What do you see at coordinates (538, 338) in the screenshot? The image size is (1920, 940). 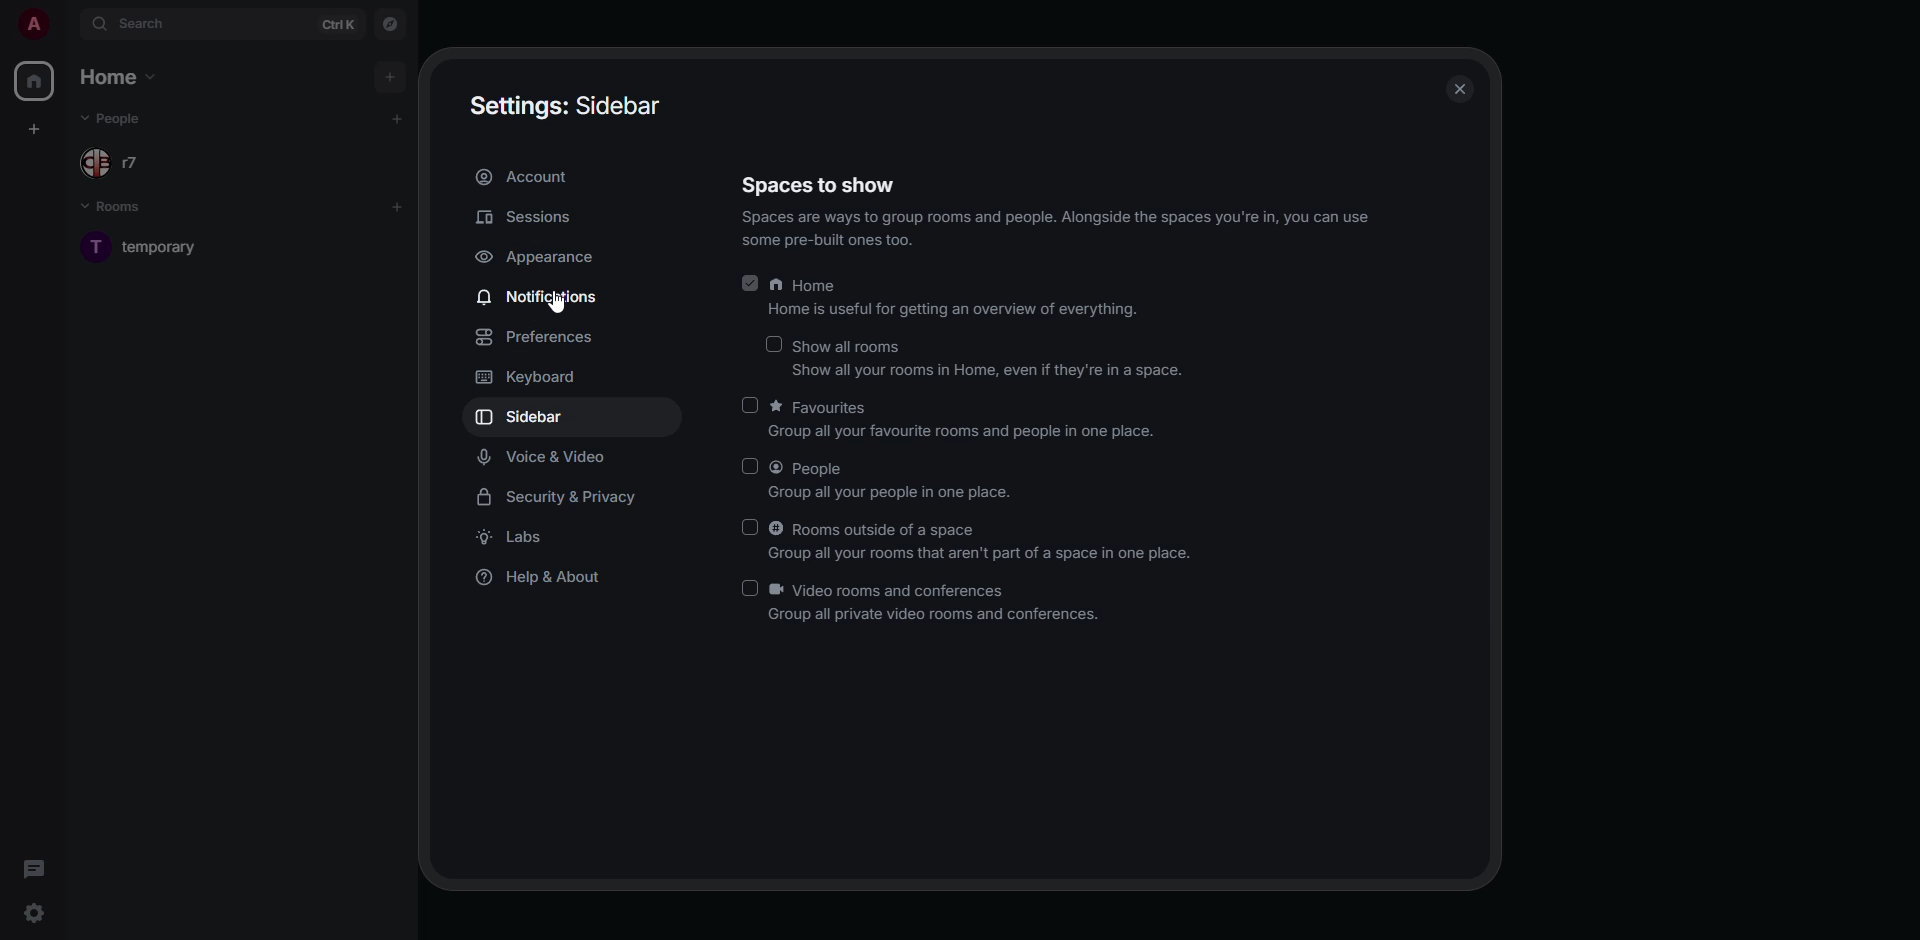 I see `preferences` at bounding box center [538, 338].